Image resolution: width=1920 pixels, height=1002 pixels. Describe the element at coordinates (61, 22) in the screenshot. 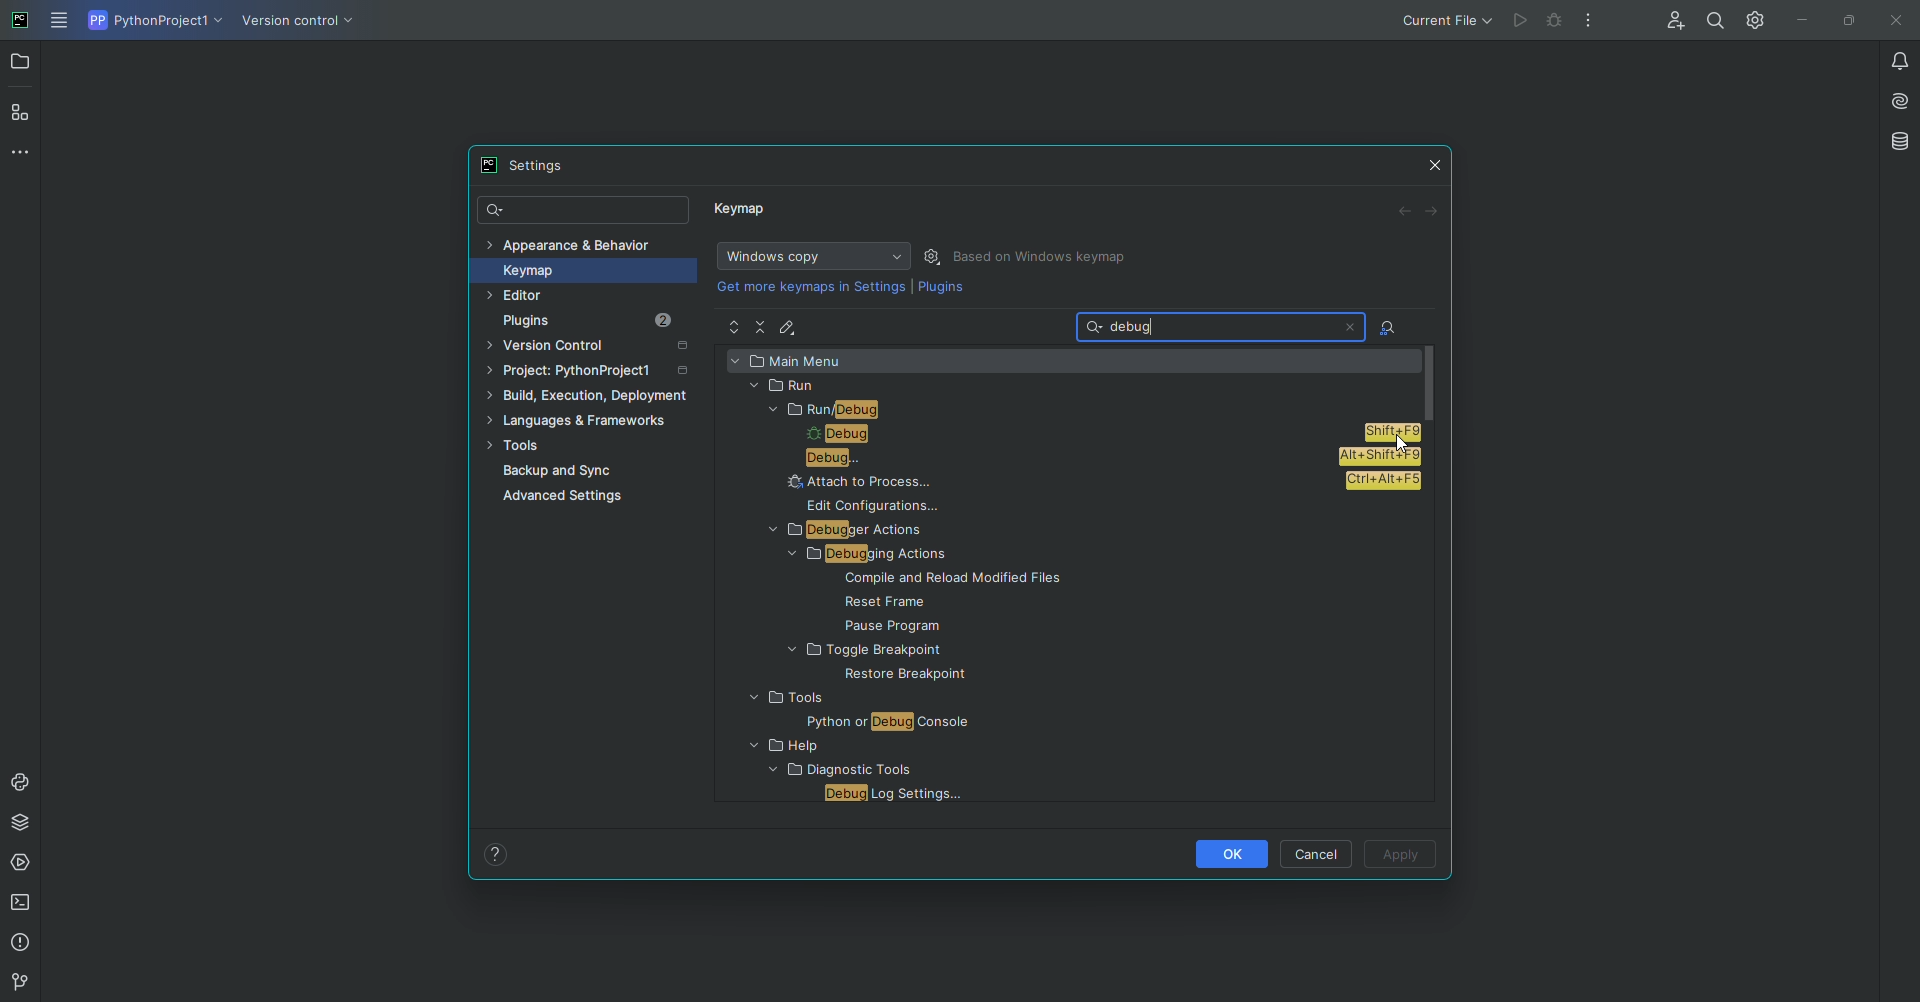

I see `Main Menu` at that location.